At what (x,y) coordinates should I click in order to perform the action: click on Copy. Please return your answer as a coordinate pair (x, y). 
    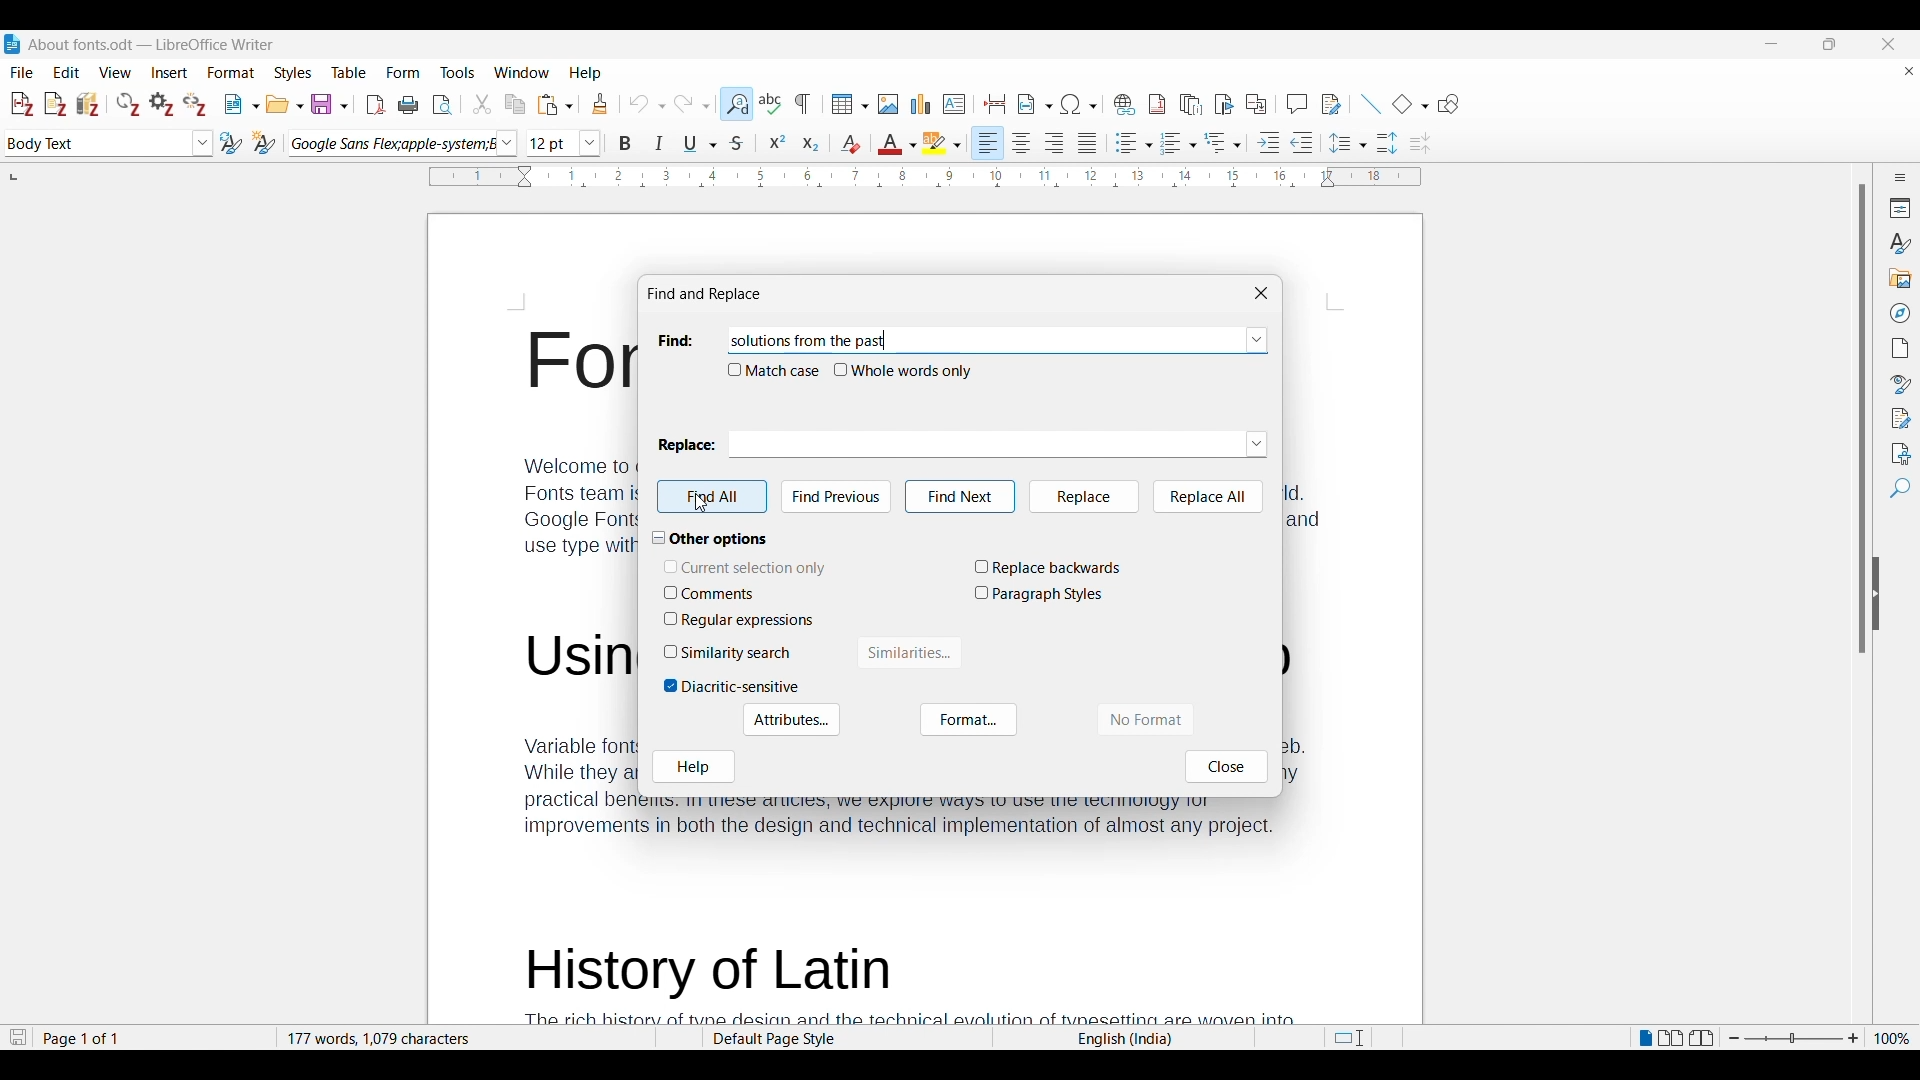
    Looking at the image, I should click on (515, 104).